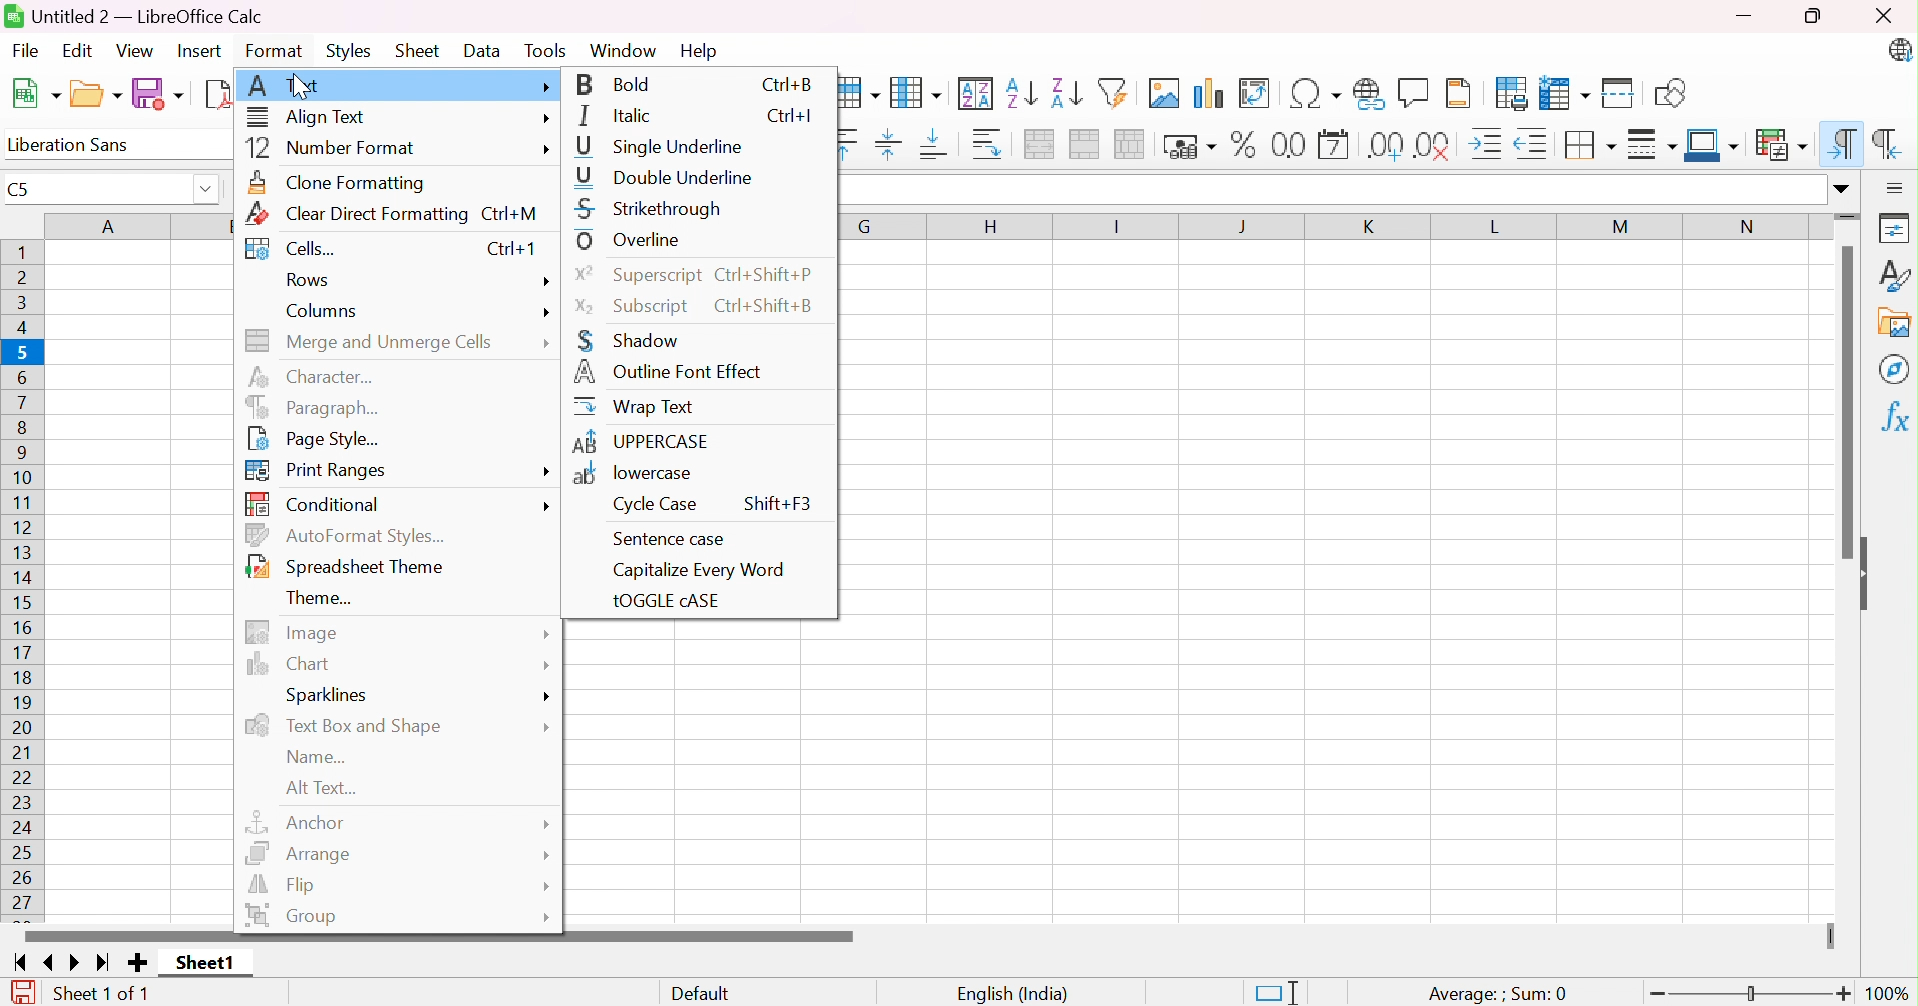  Describe the element at coordinates (656, 505) in the screenshot. I see `Cycle Case` at that location.